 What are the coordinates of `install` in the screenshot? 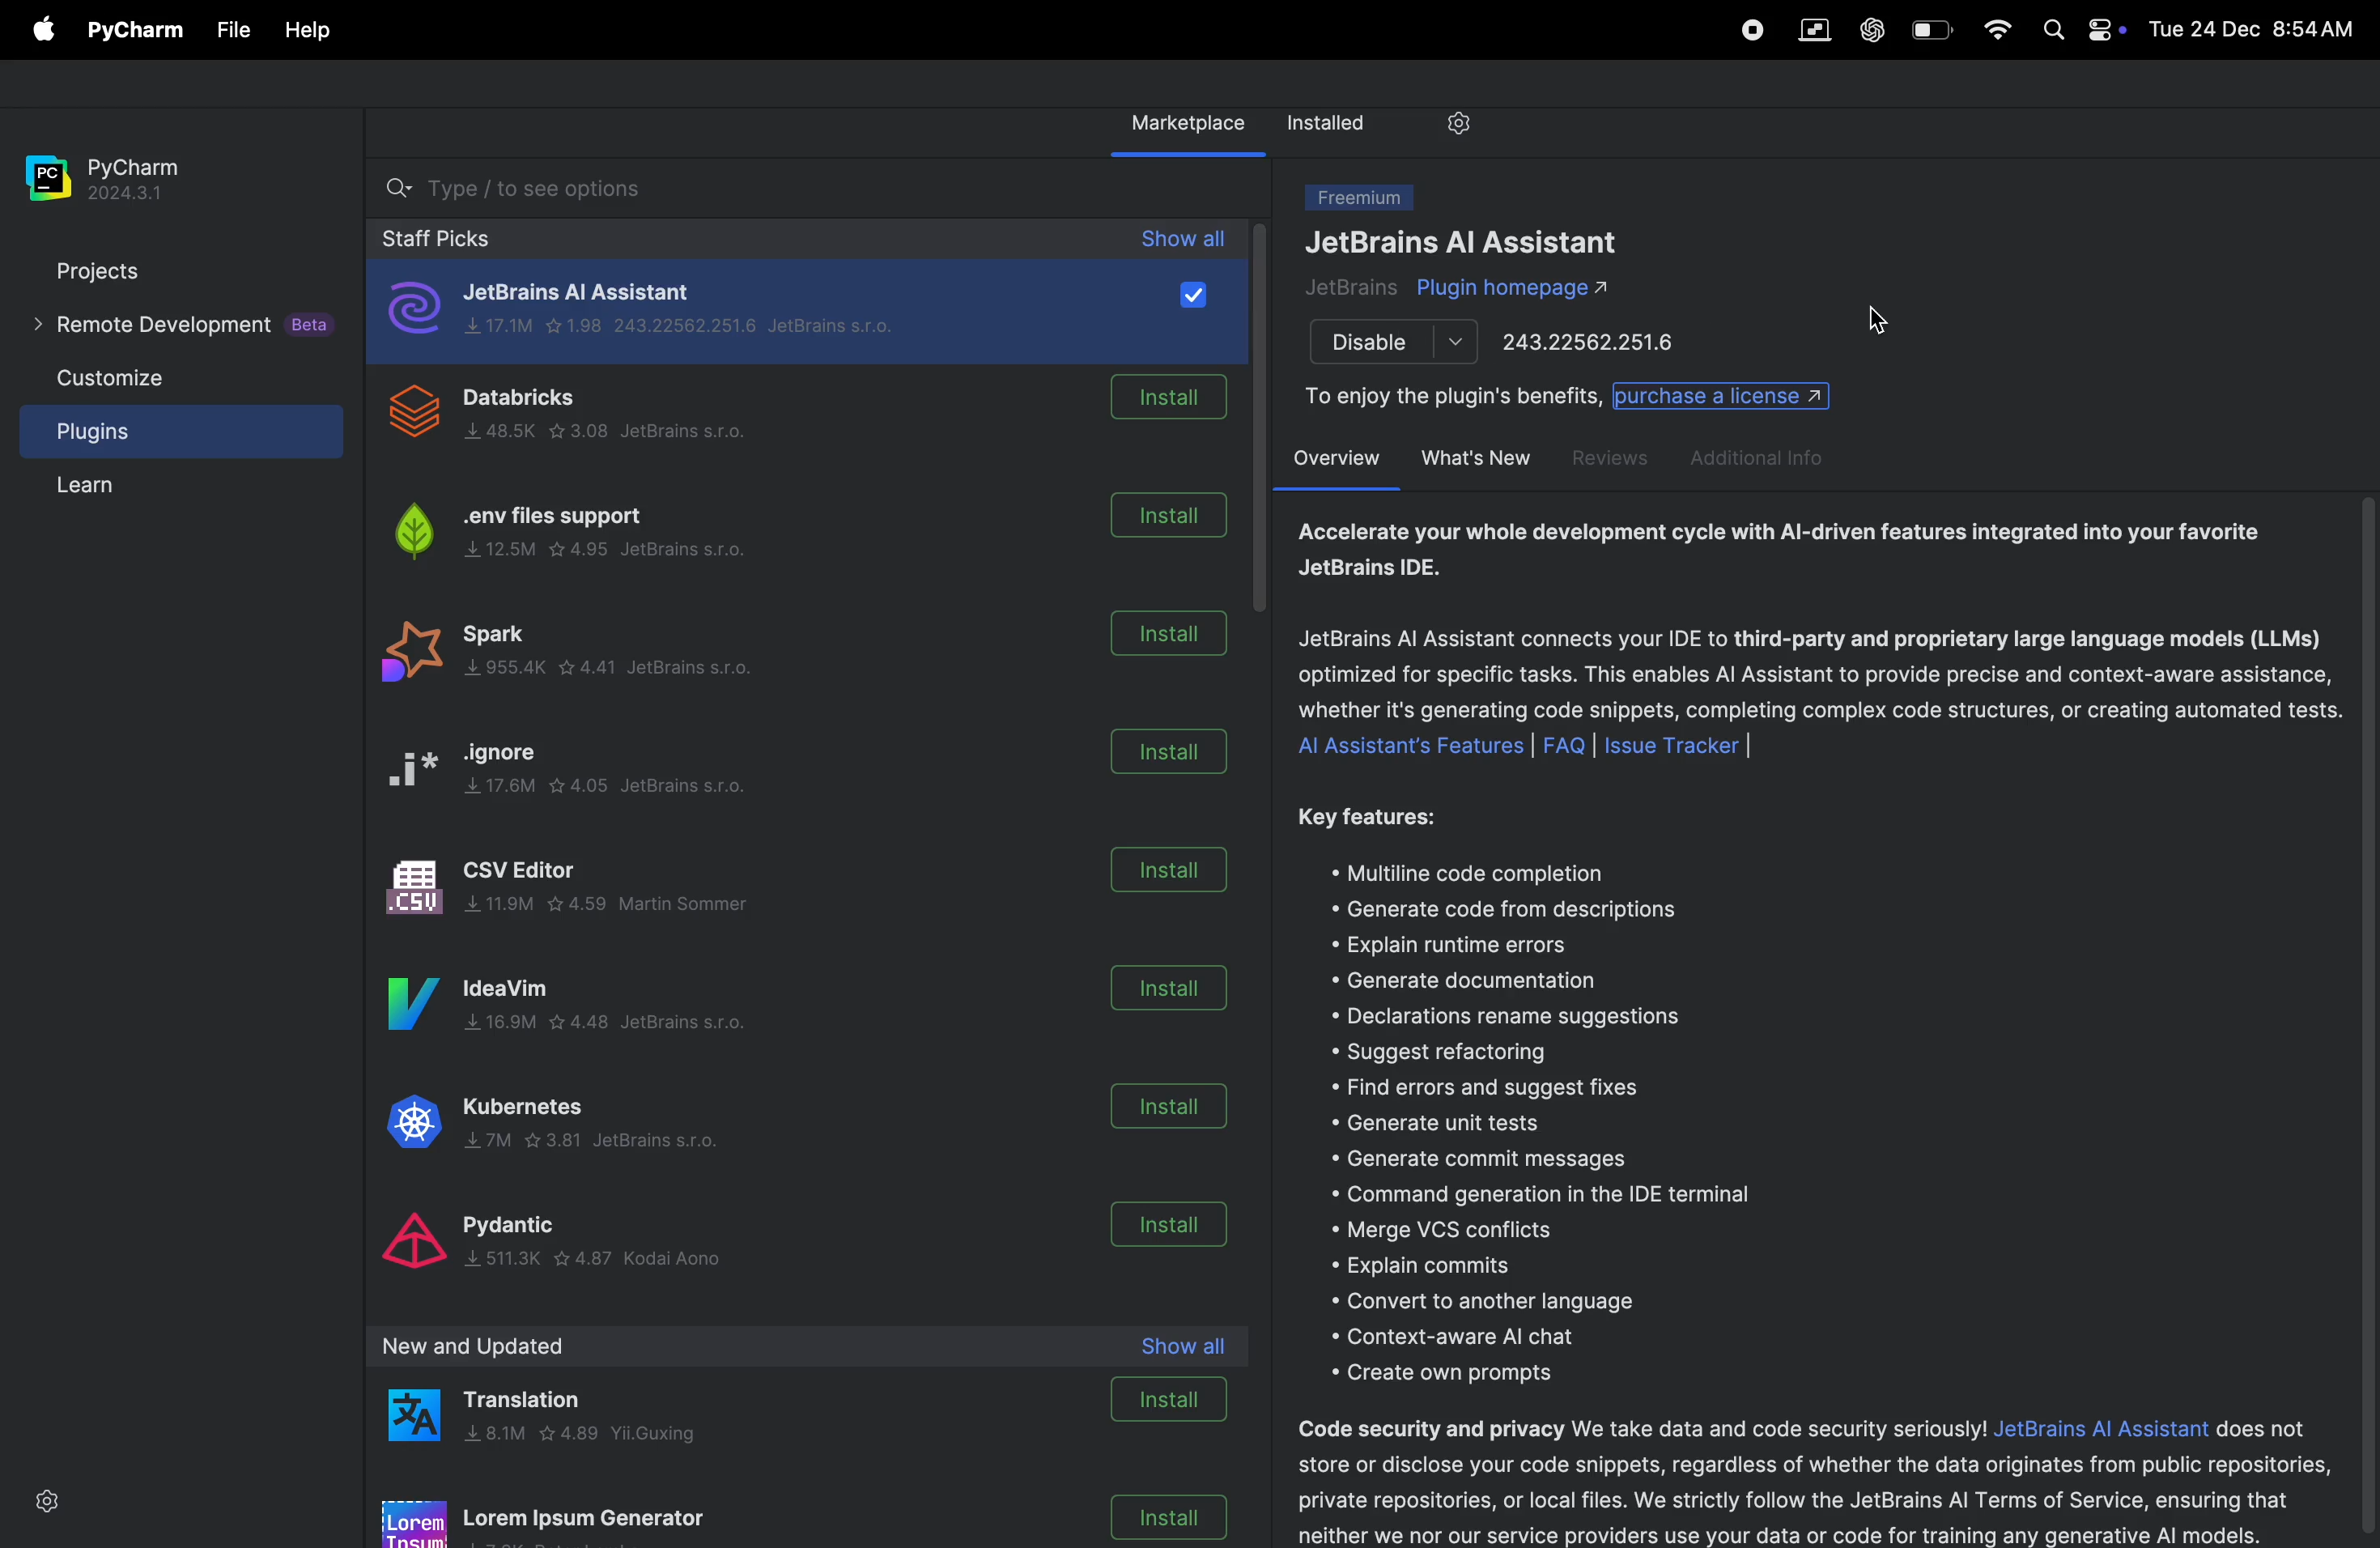 It's located at (1174, 646).